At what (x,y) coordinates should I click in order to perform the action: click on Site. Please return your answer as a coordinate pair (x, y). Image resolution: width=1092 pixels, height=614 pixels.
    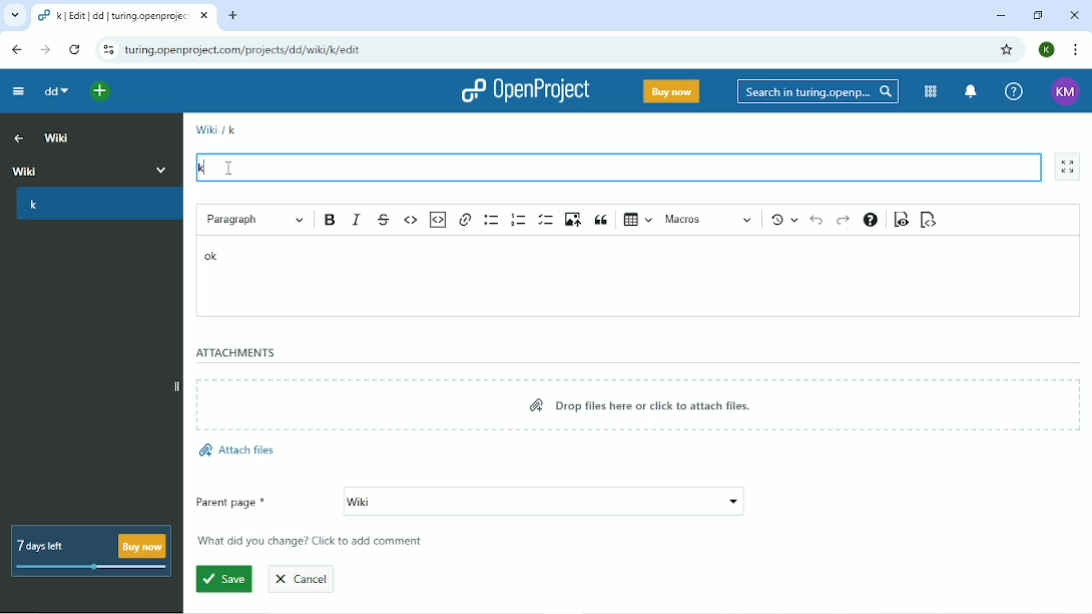
    Looking at the image, I should click on (246, 50).